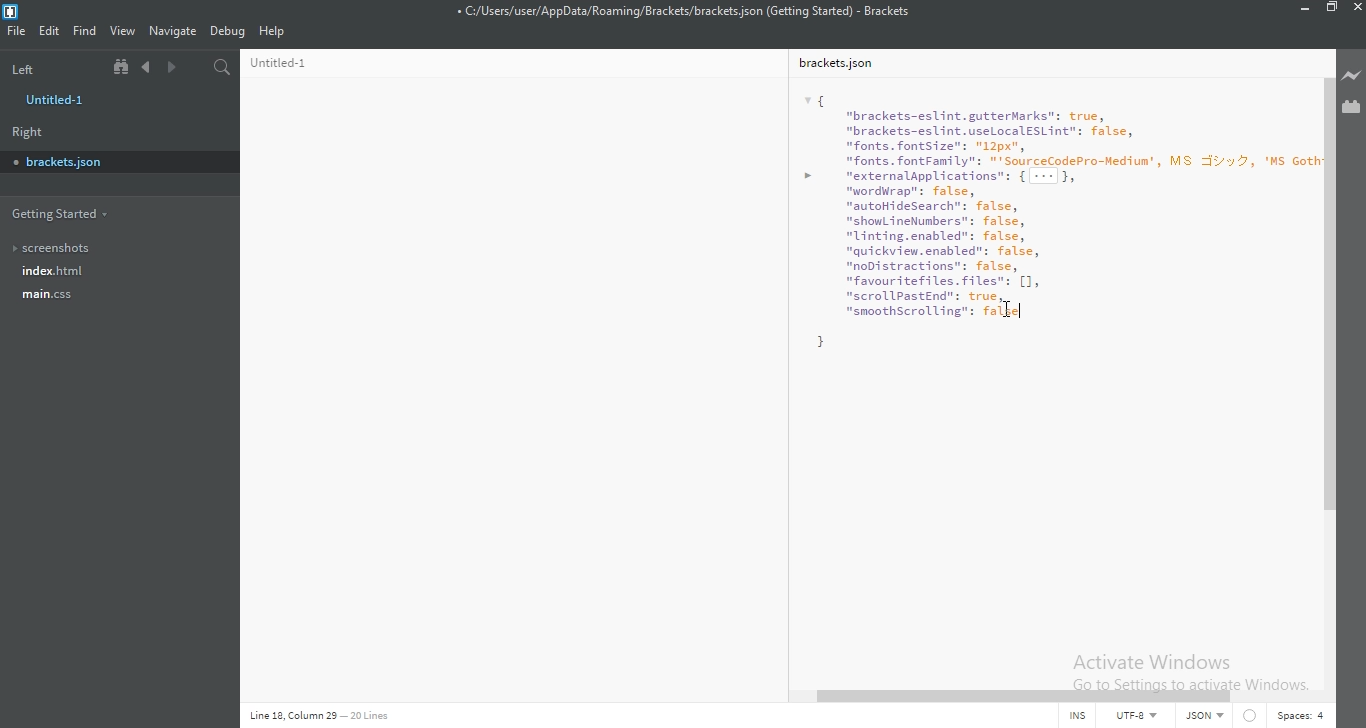 The image size is (1366, 728). I want to click on Previous document, so click(149, 66).